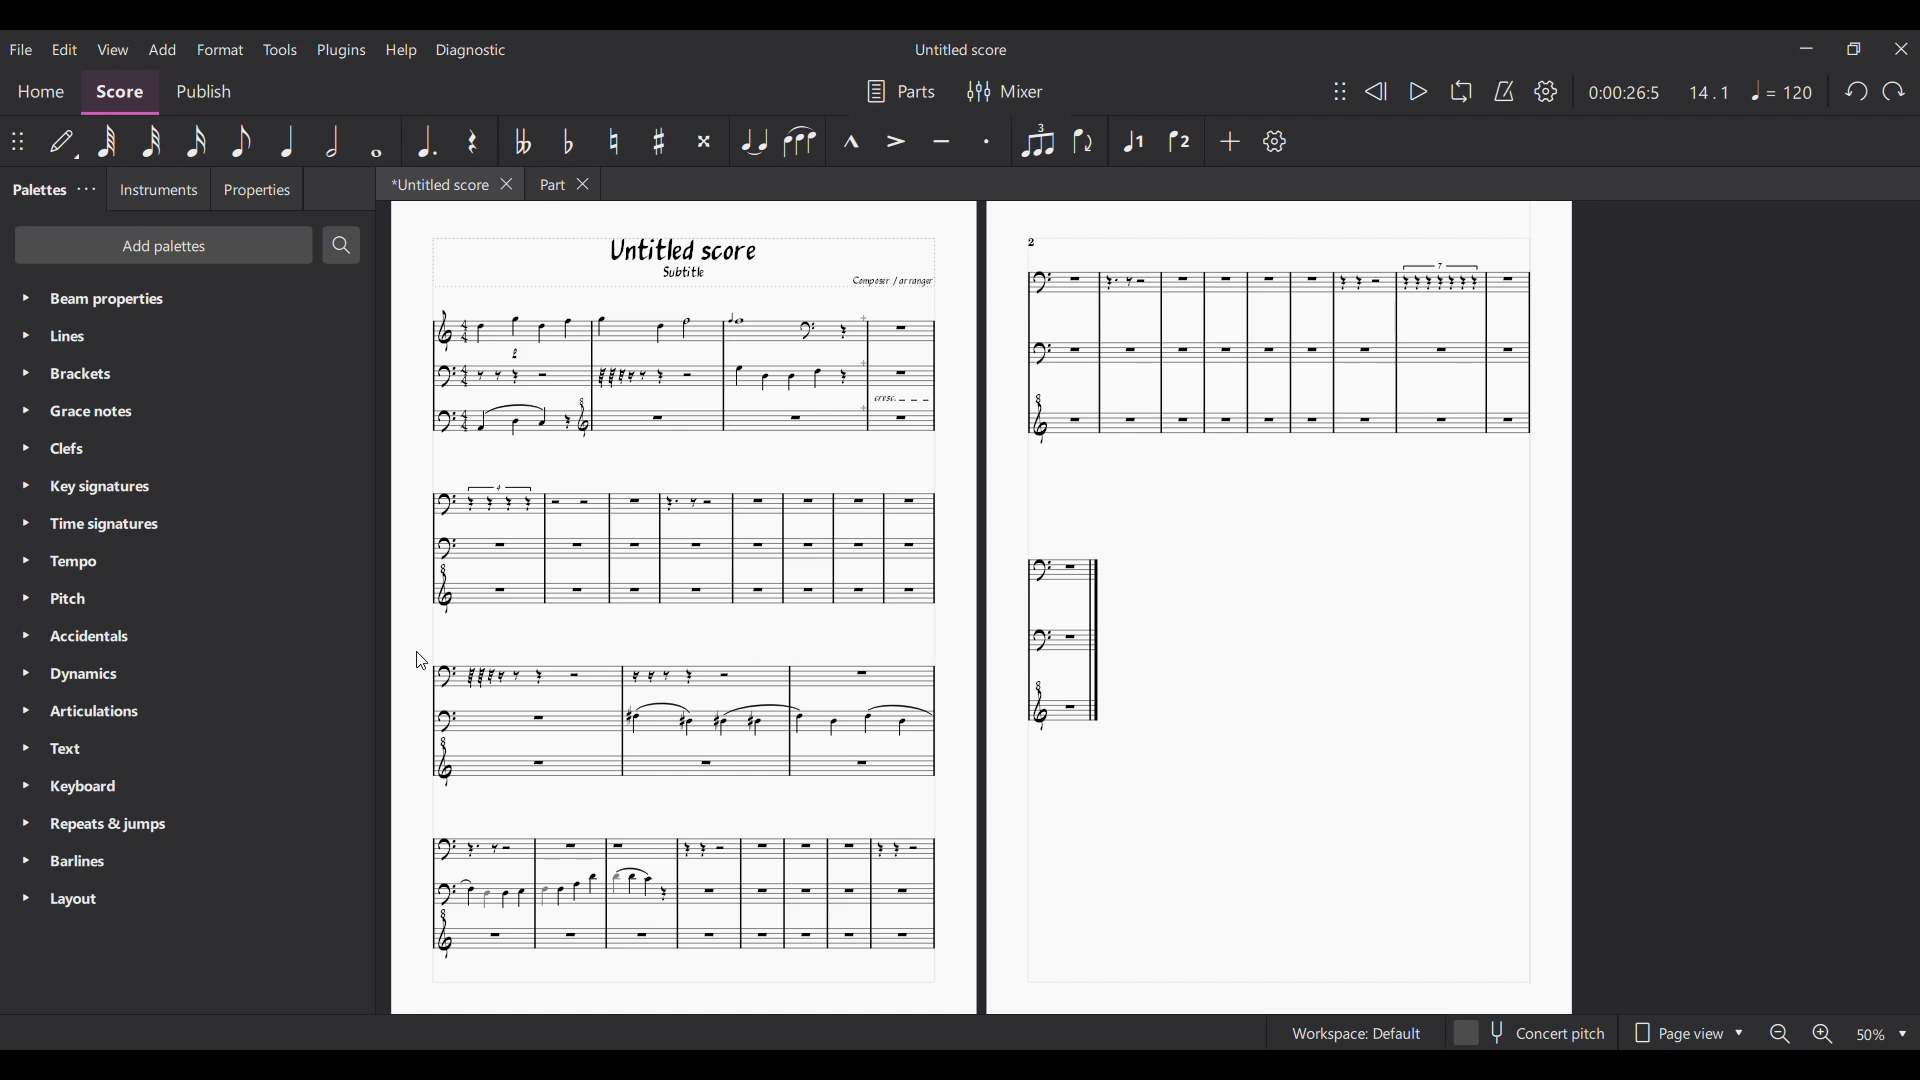 The image size is (1920, 1080). I want to click on Tab settings, so click(86, 189).